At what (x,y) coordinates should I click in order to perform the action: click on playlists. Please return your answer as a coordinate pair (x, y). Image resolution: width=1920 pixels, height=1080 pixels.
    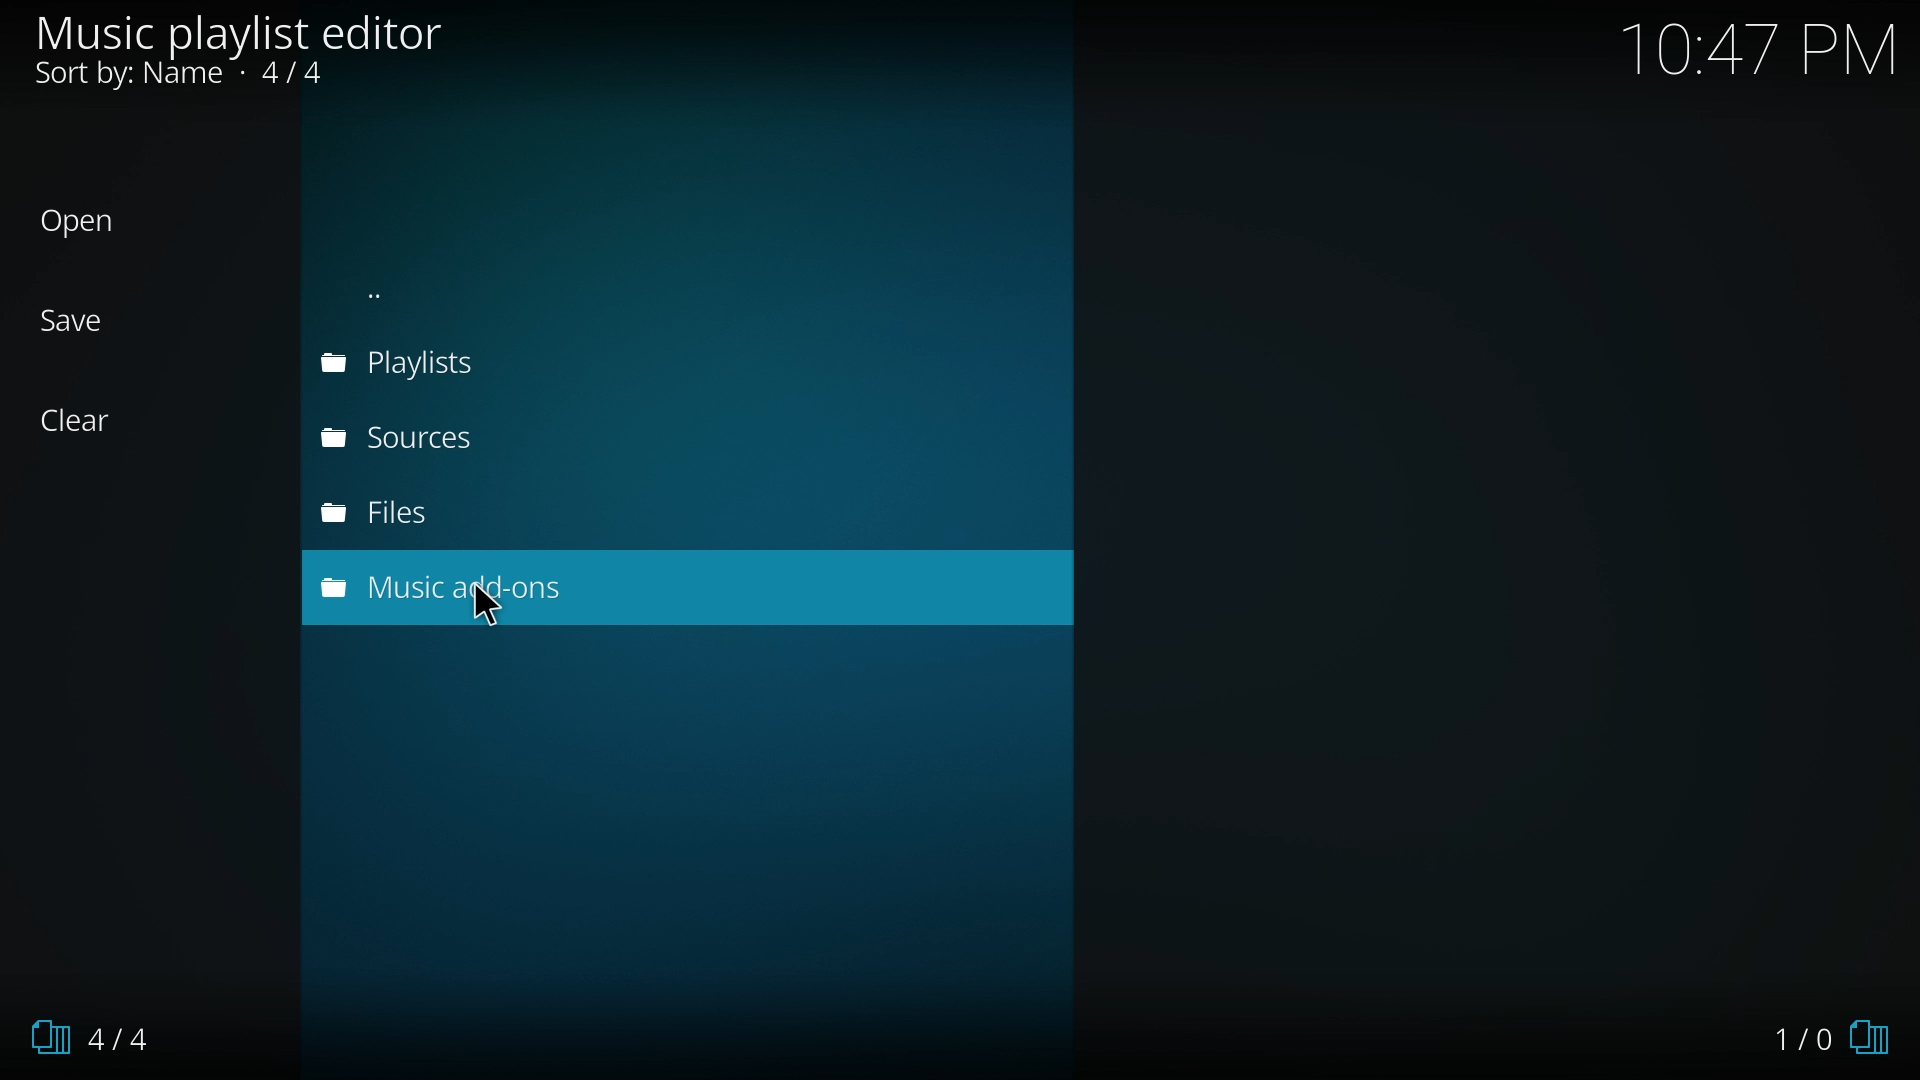
    Looking at the image, I should click on (414, 367).